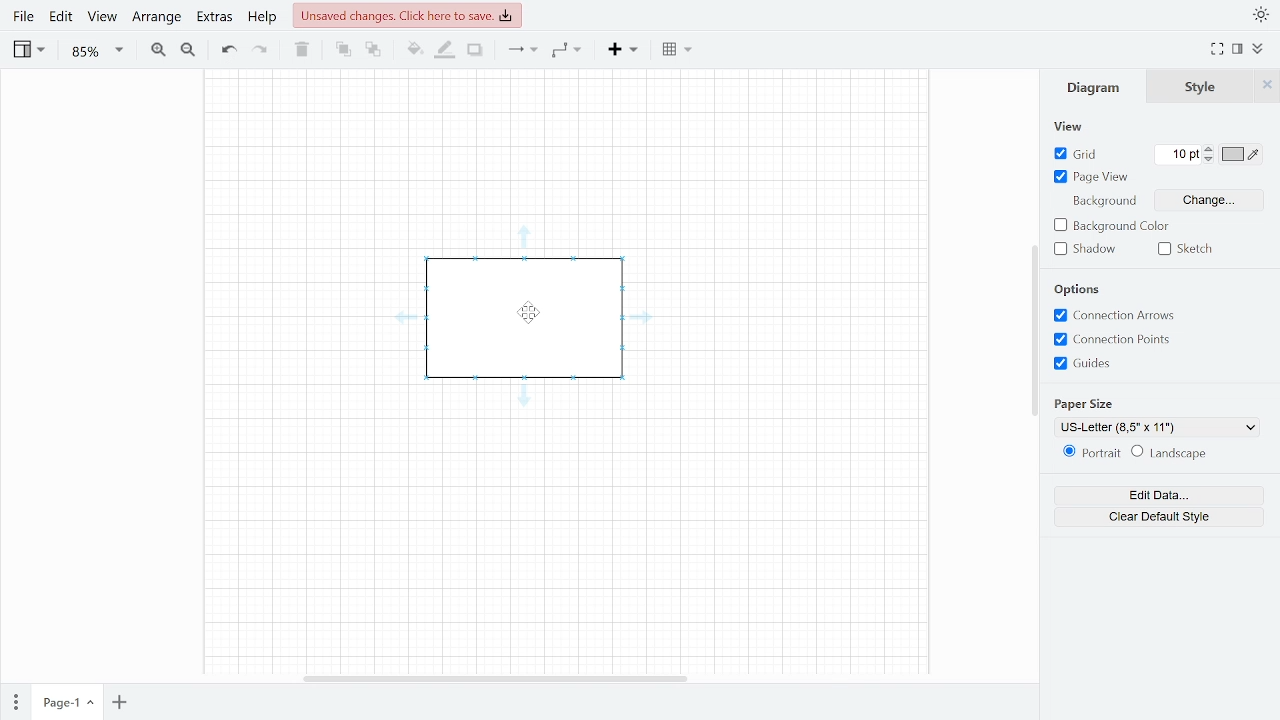  What do you see at coordinates (676, 50) in the screenshot?
I see `Table` at bounding box center [676, 50].